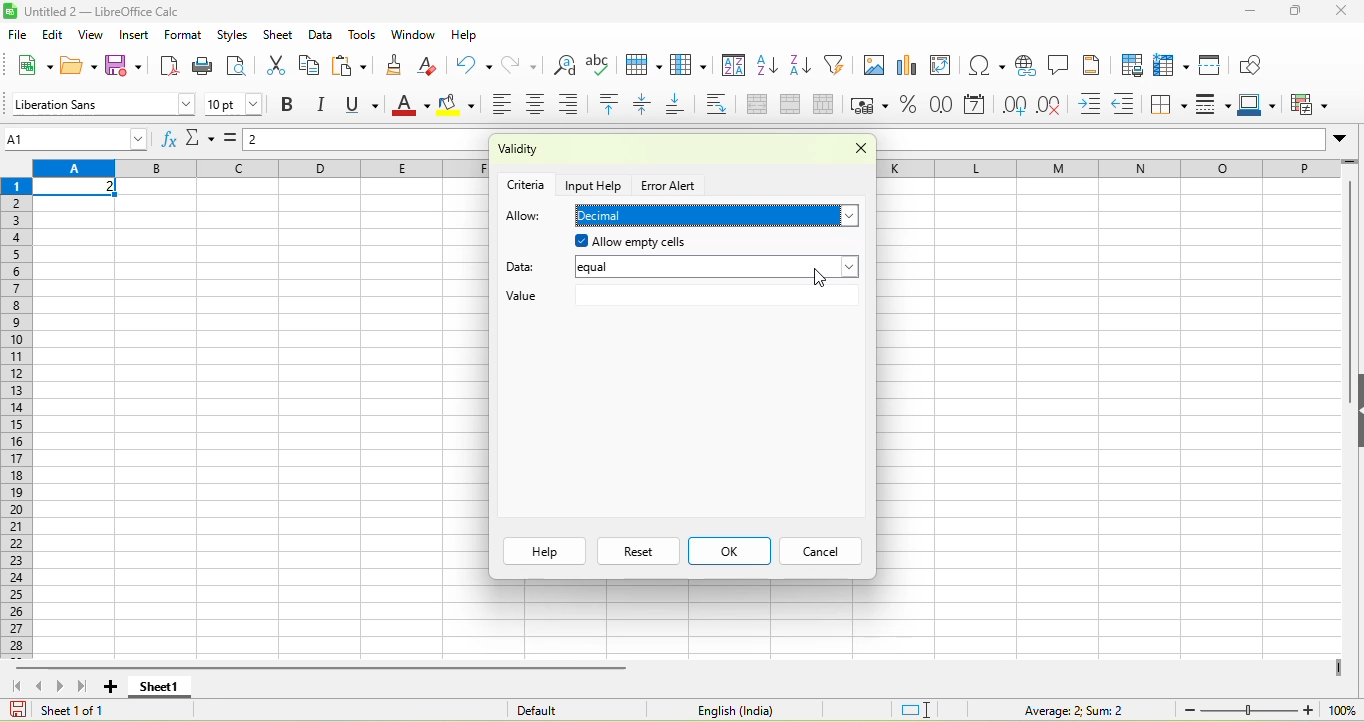  I want to click on criteria, so click(527, 183).